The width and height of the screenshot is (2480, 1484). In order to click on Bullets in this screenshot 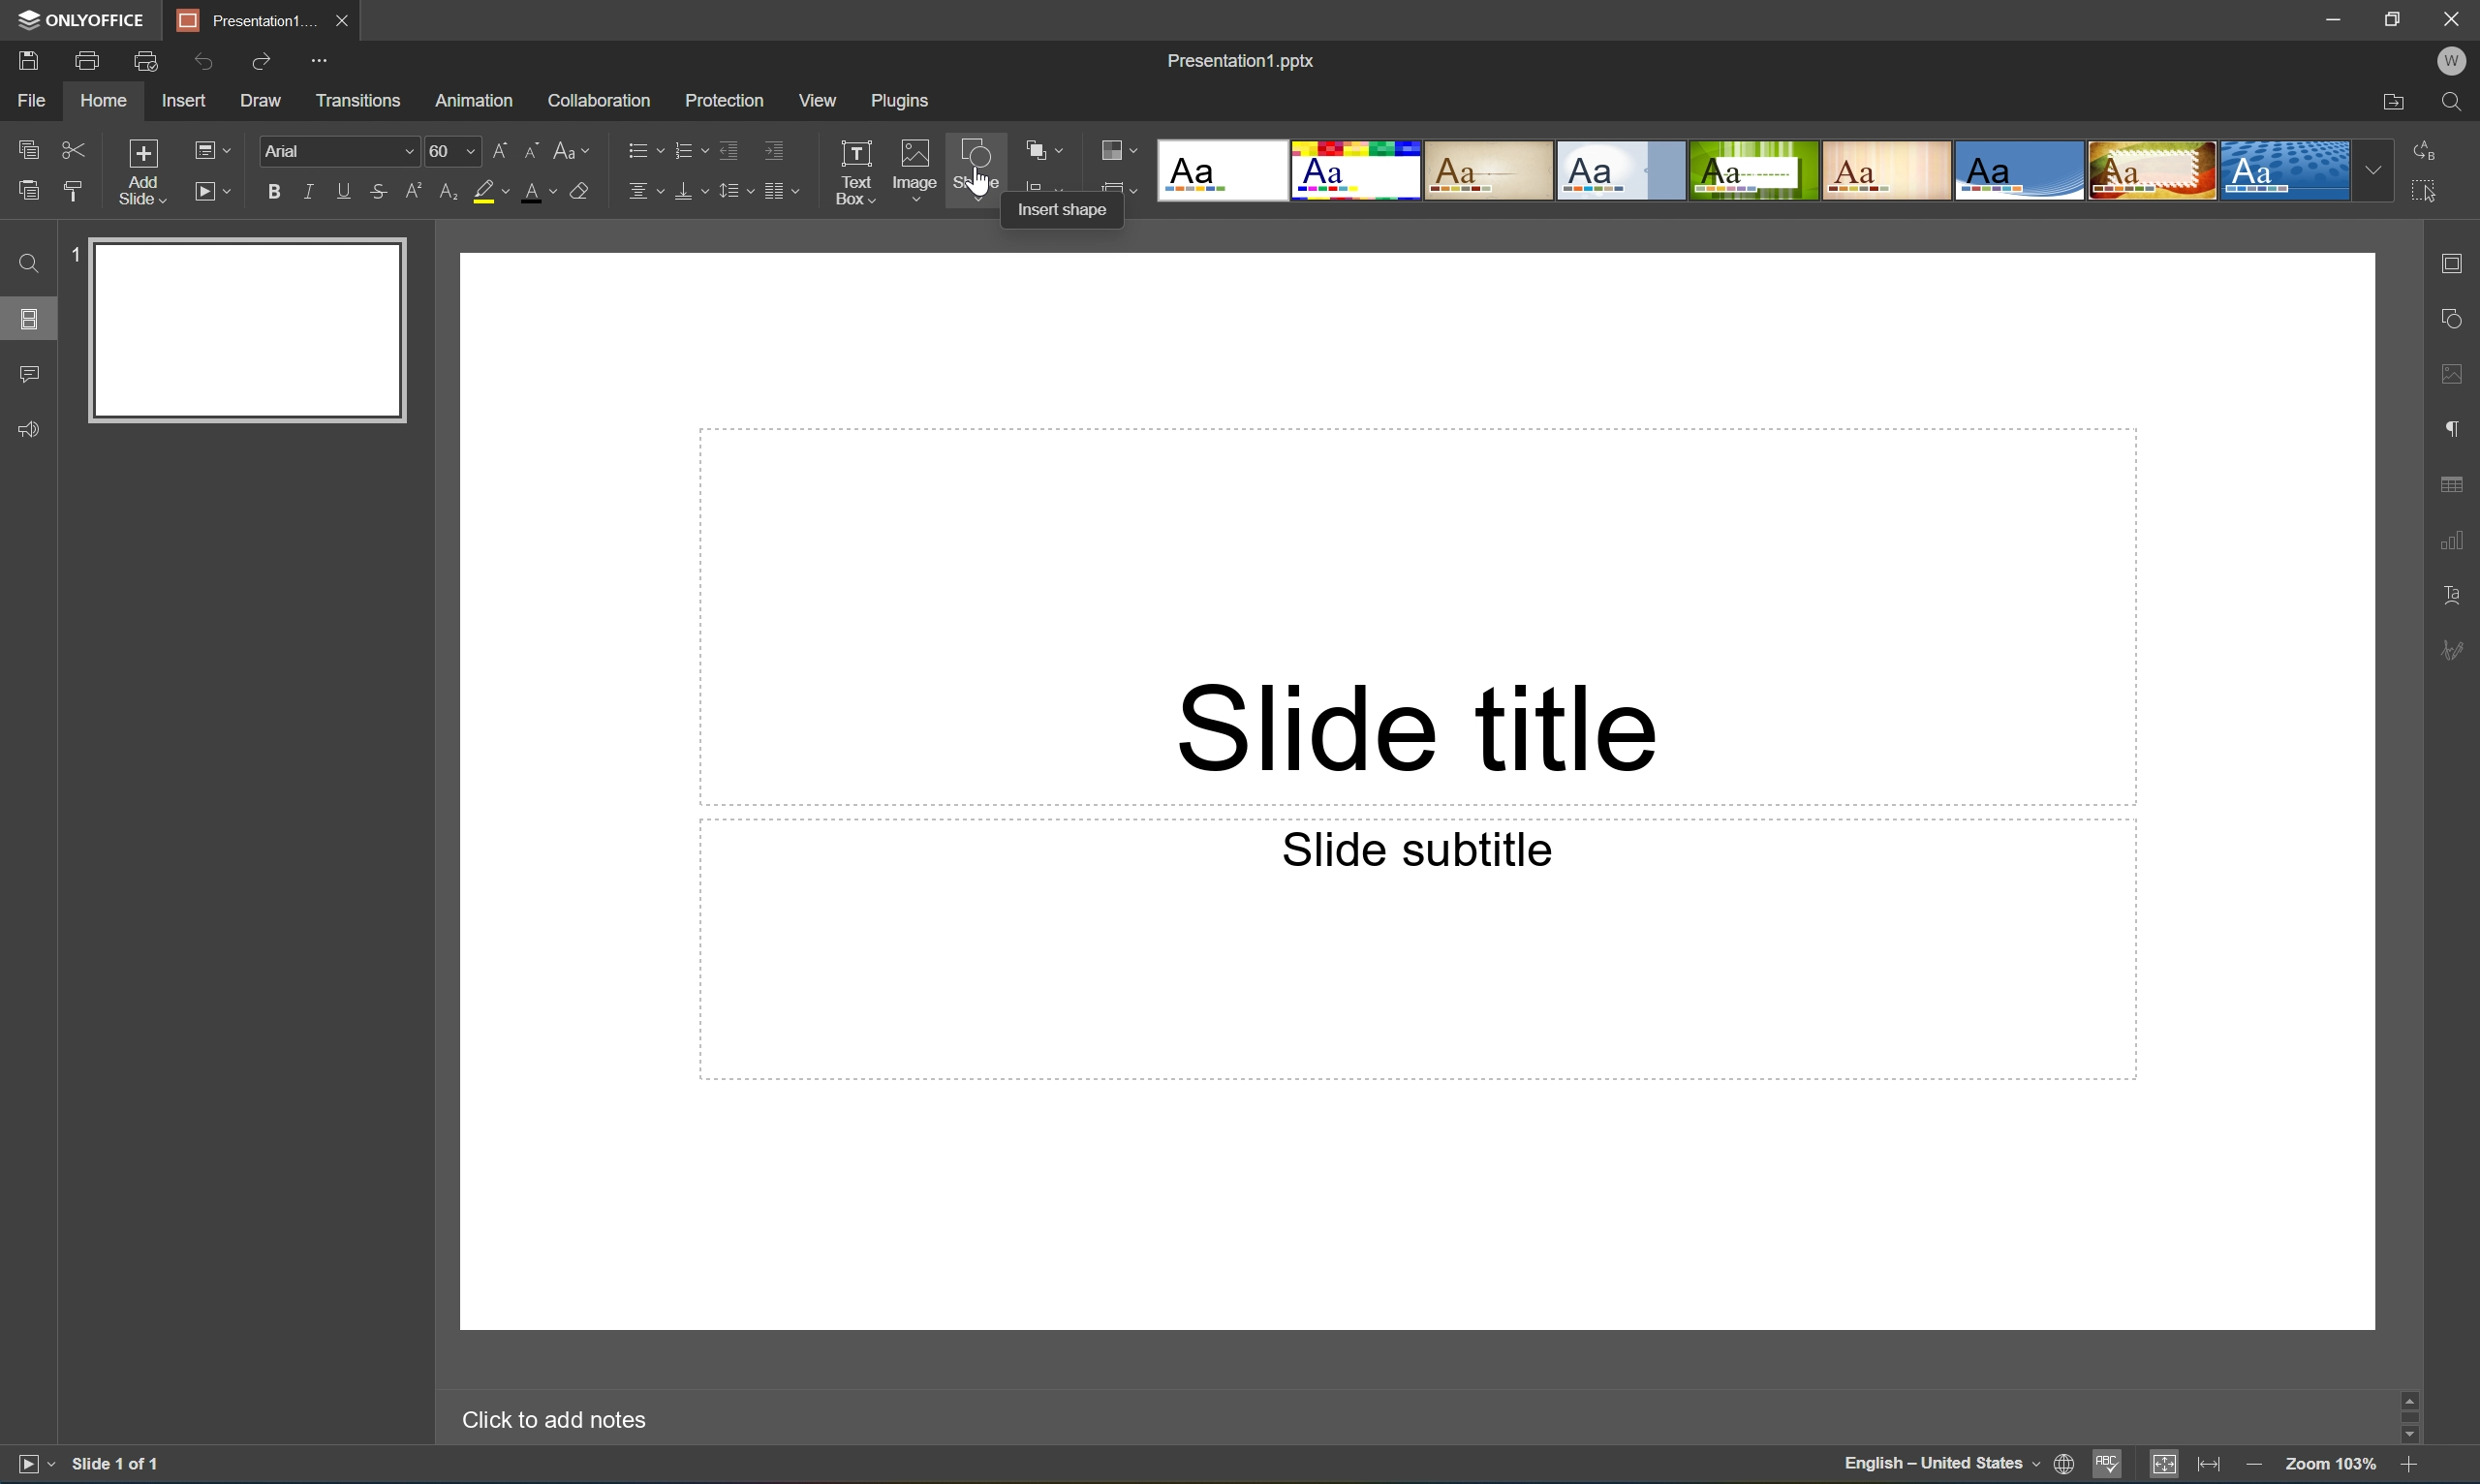, I will do `click(639, 149)`.